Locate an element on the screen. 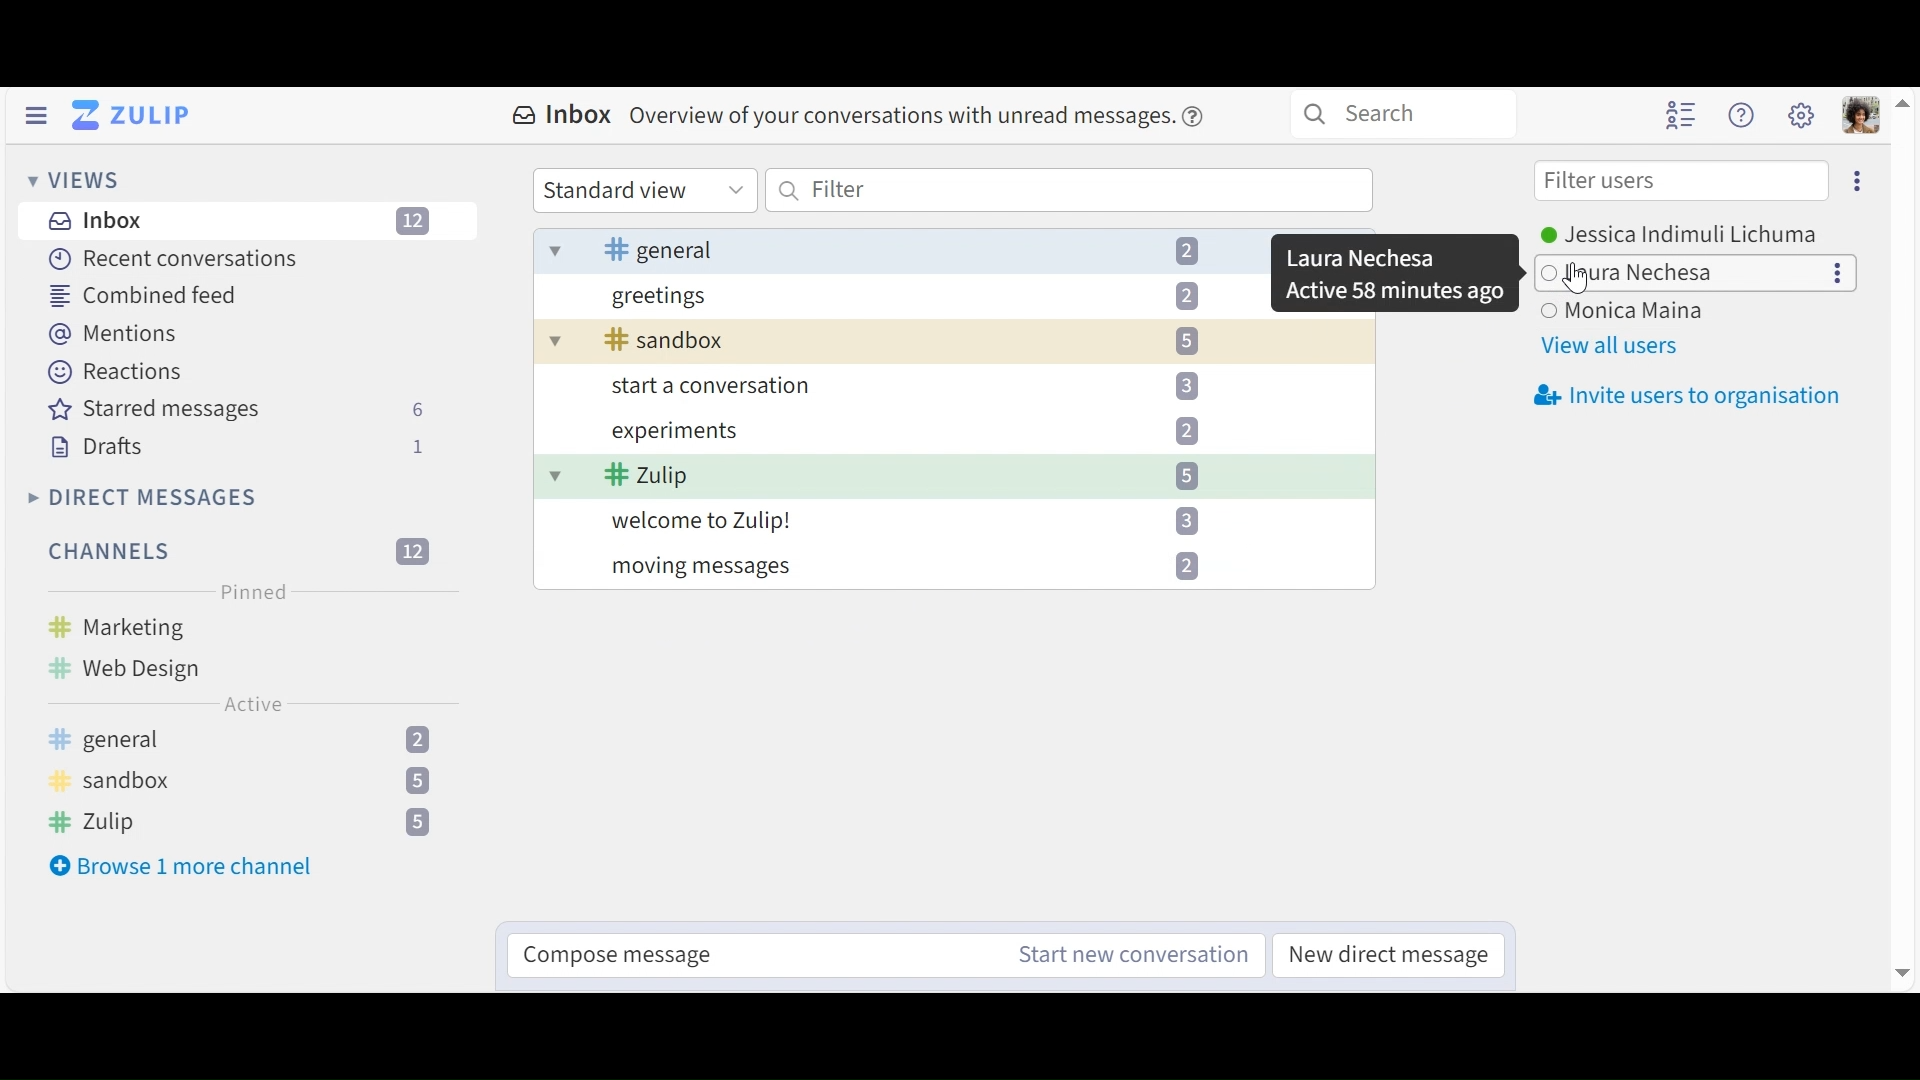  Compose message is located at coordinates (630, 959).